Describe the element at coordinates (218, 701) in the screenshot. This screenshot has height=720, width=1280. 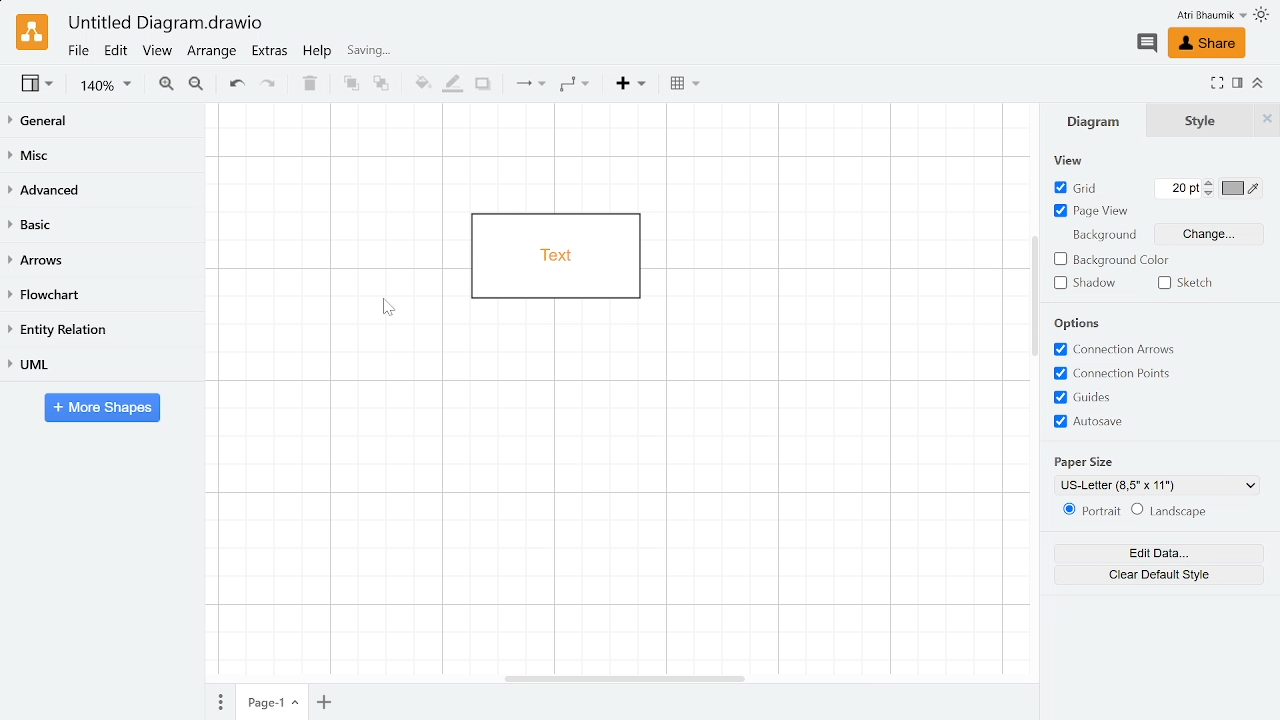
I see `Pages` at that location.